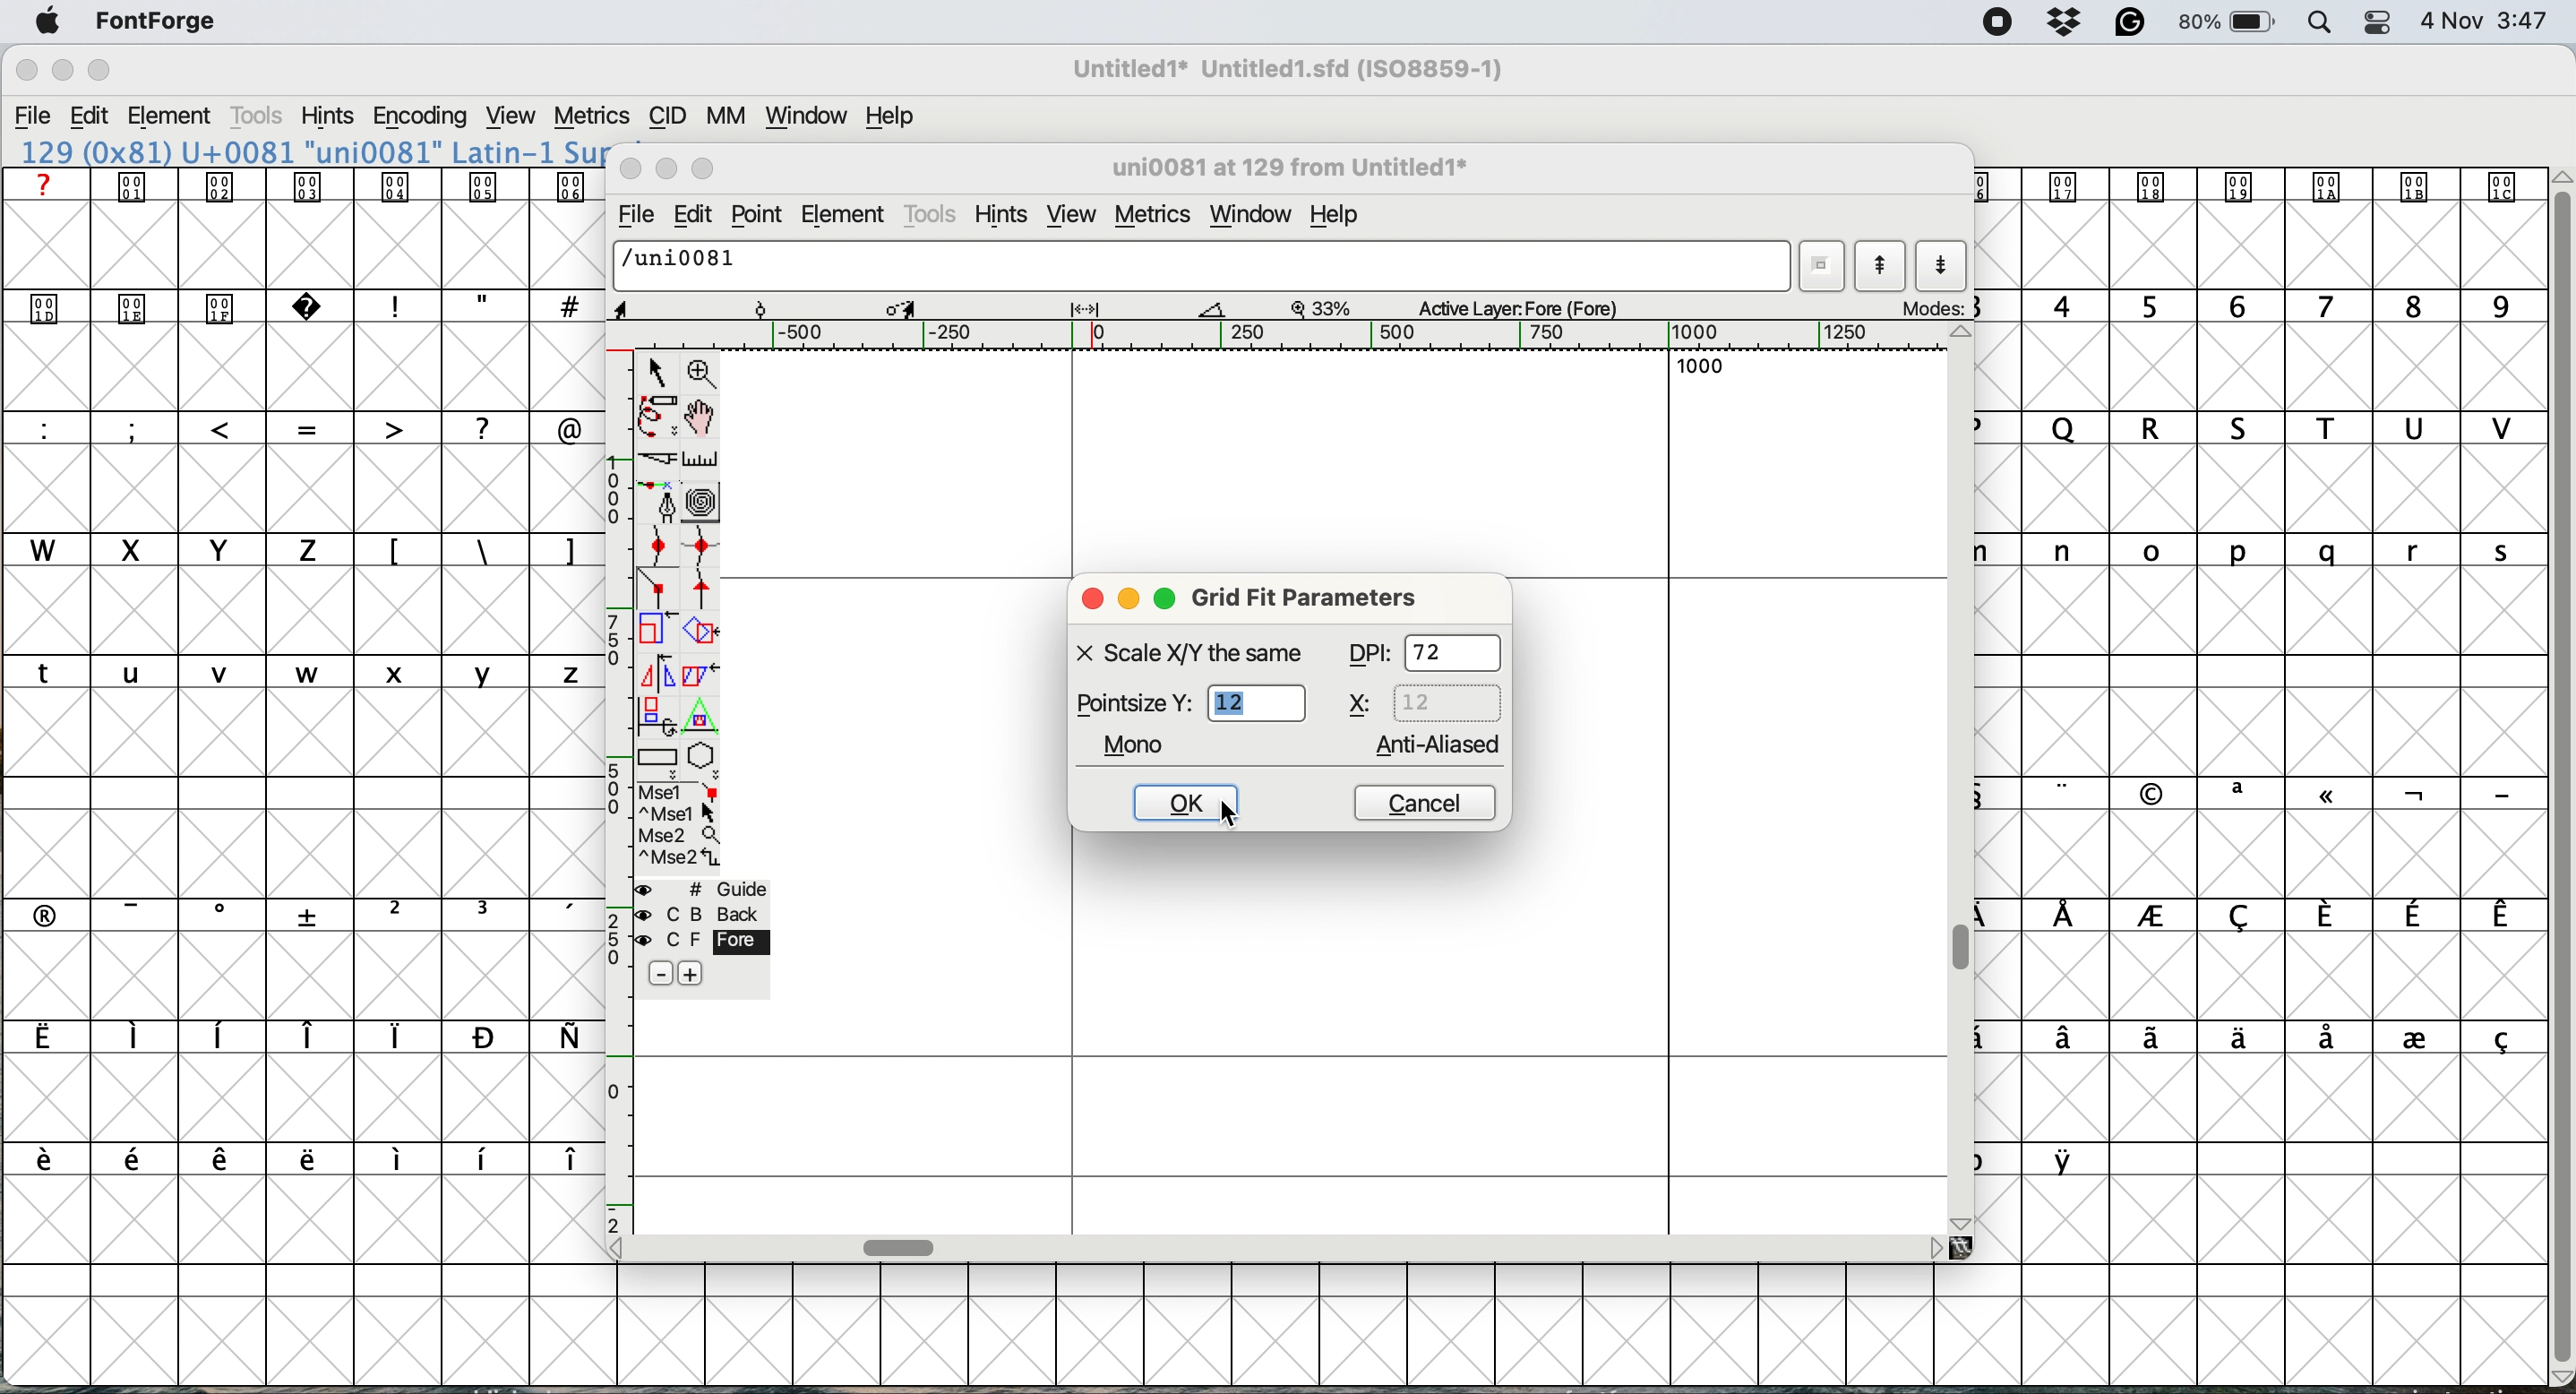 Image resolution: width=2576 pixels, height=1394 pixels. What do you see at coordinates (2226, 24) in the screenshot?
I see `Battery Percentage and Status` at bounding box center [2226, 24].